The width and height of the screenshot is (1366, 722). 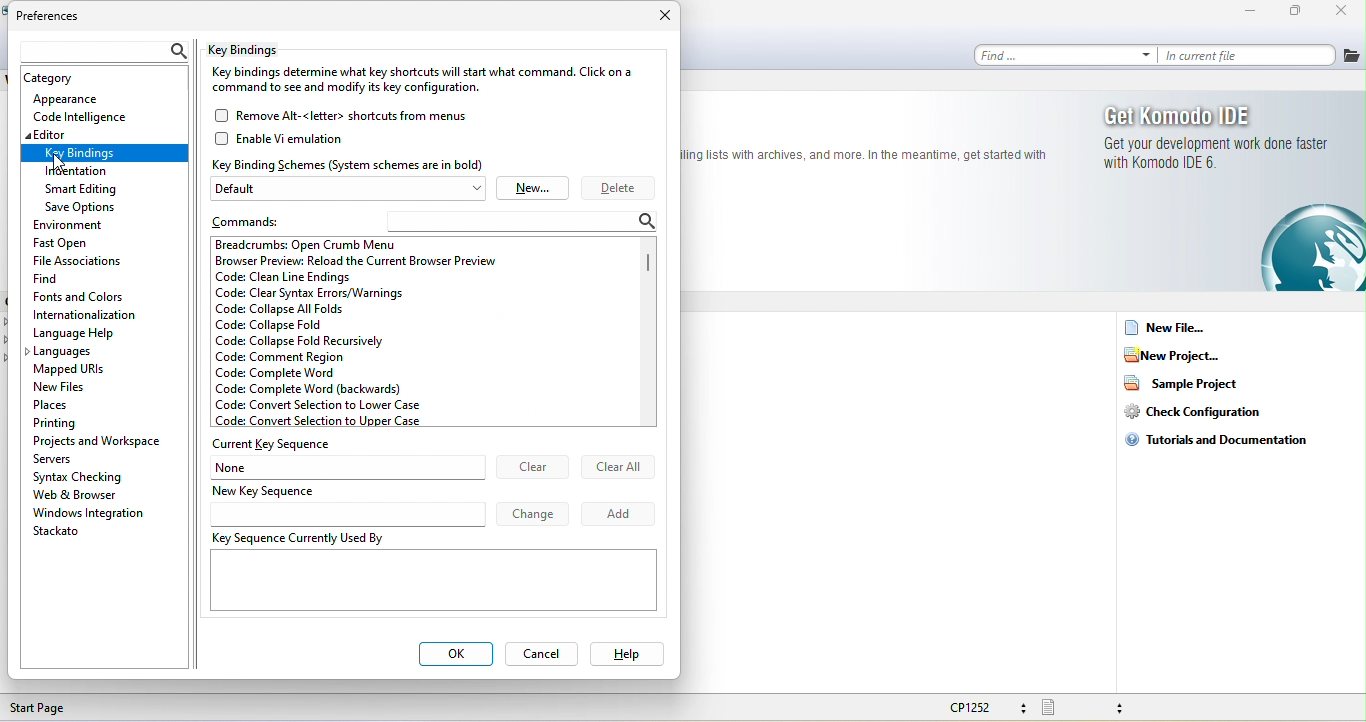 What do you see at coordinates (1300, 11) in the screenshot?
I see `maximize` at bounding box center [1300, 11].